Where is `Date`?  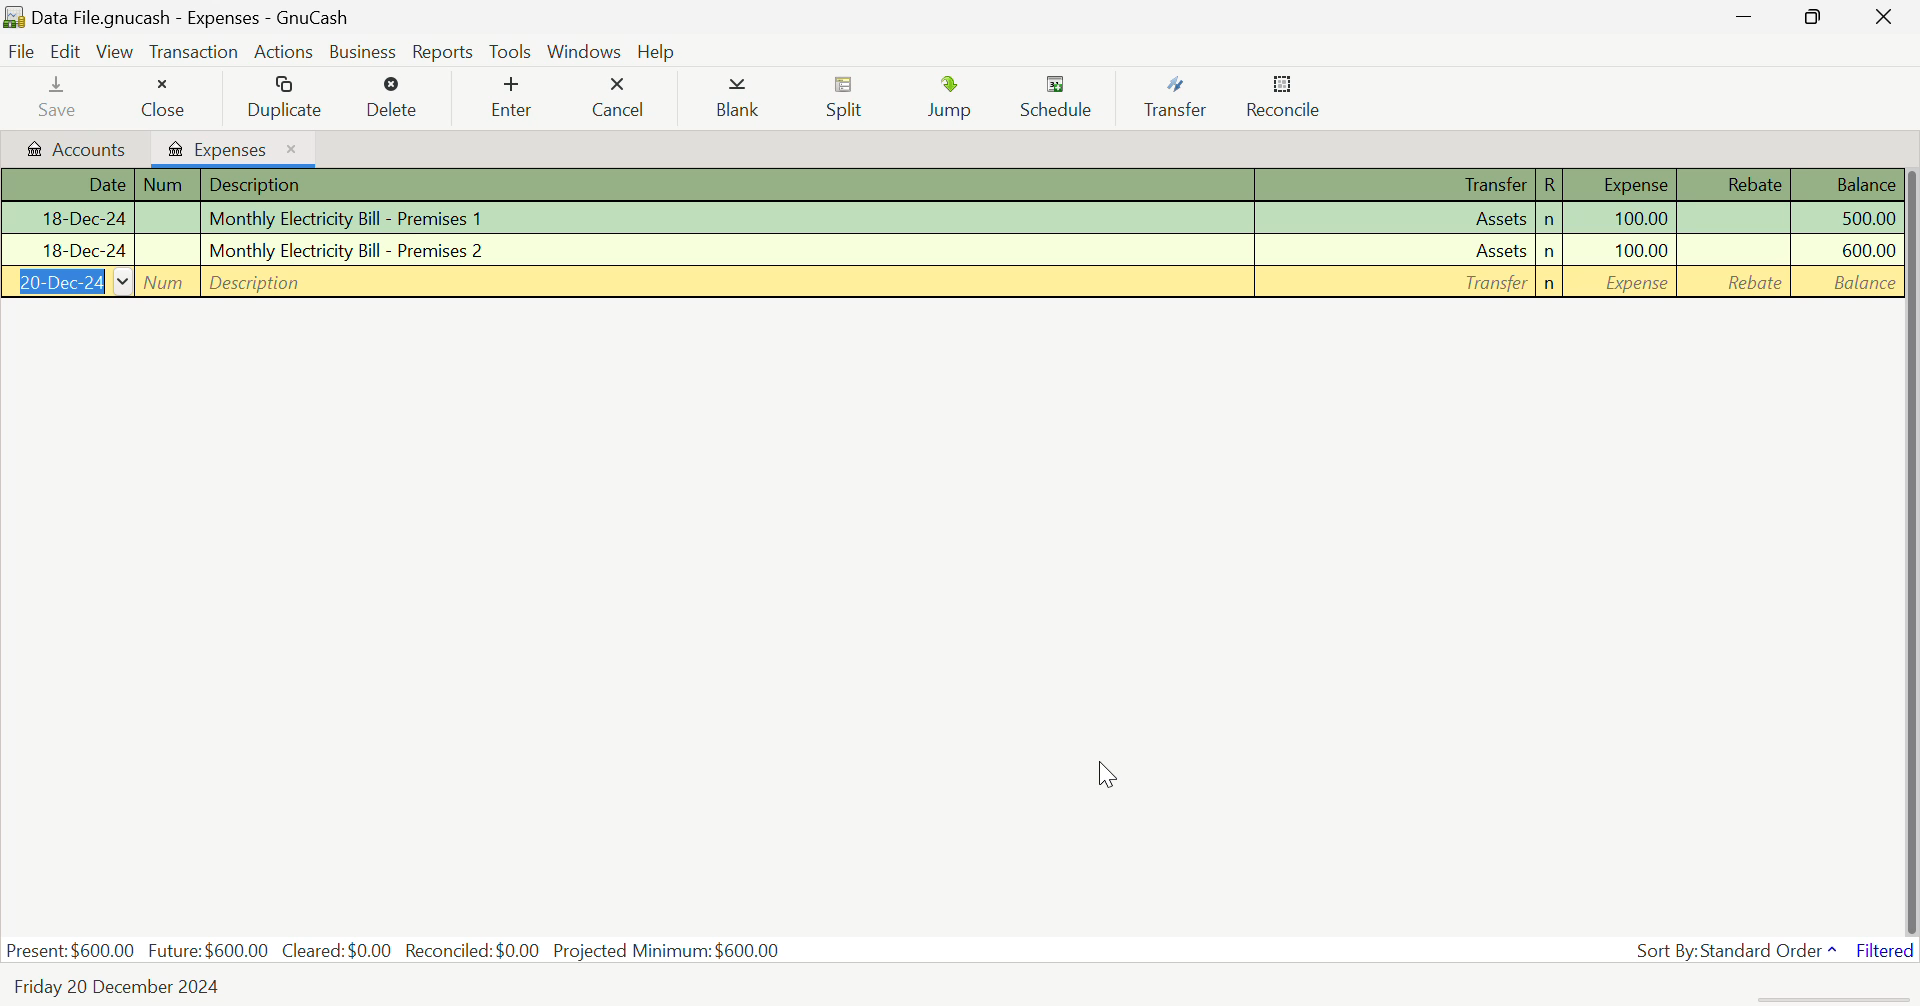 Date is located at coordinates (62, 251).